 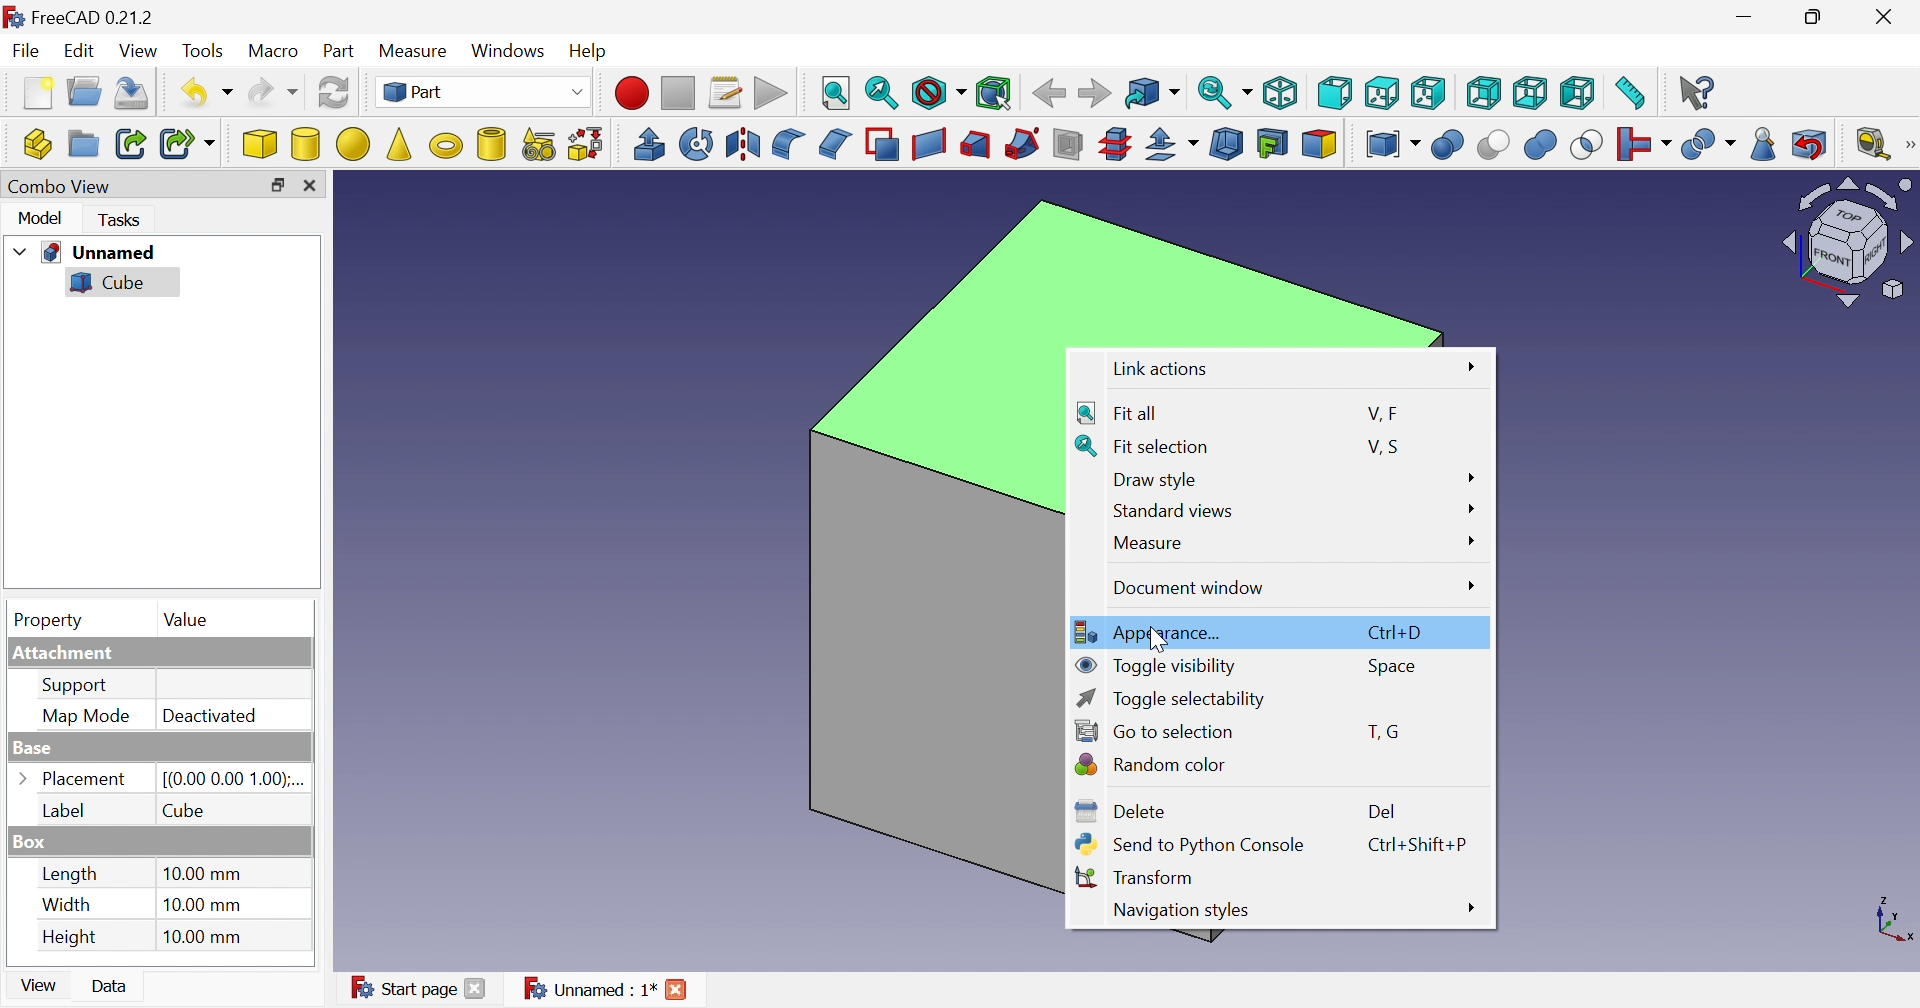 What do you see at coordinates (1471, 541) in the screenshot?
I see `More` at bounding box center [1471, 541].